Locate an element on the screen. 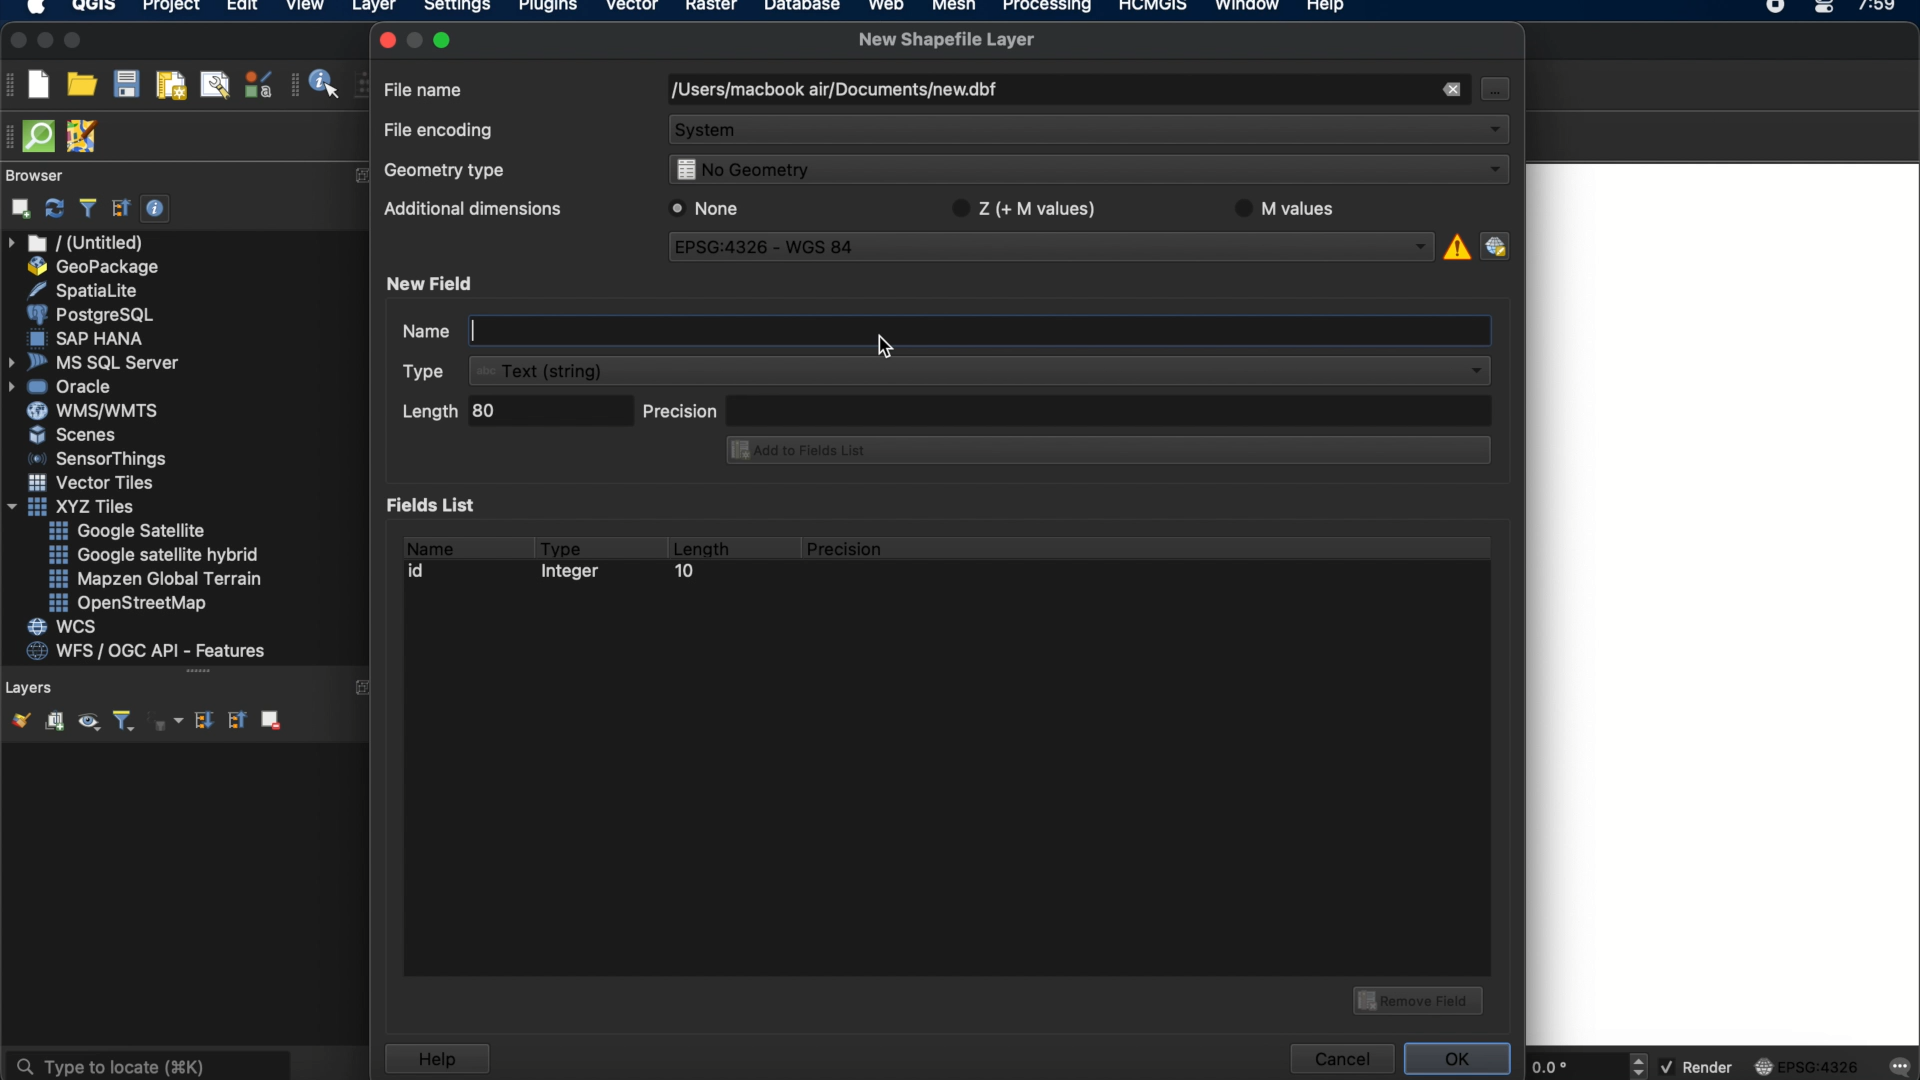 This screenshot has height=1080, width=1920. ok is located at coordinates (1460, 1056).